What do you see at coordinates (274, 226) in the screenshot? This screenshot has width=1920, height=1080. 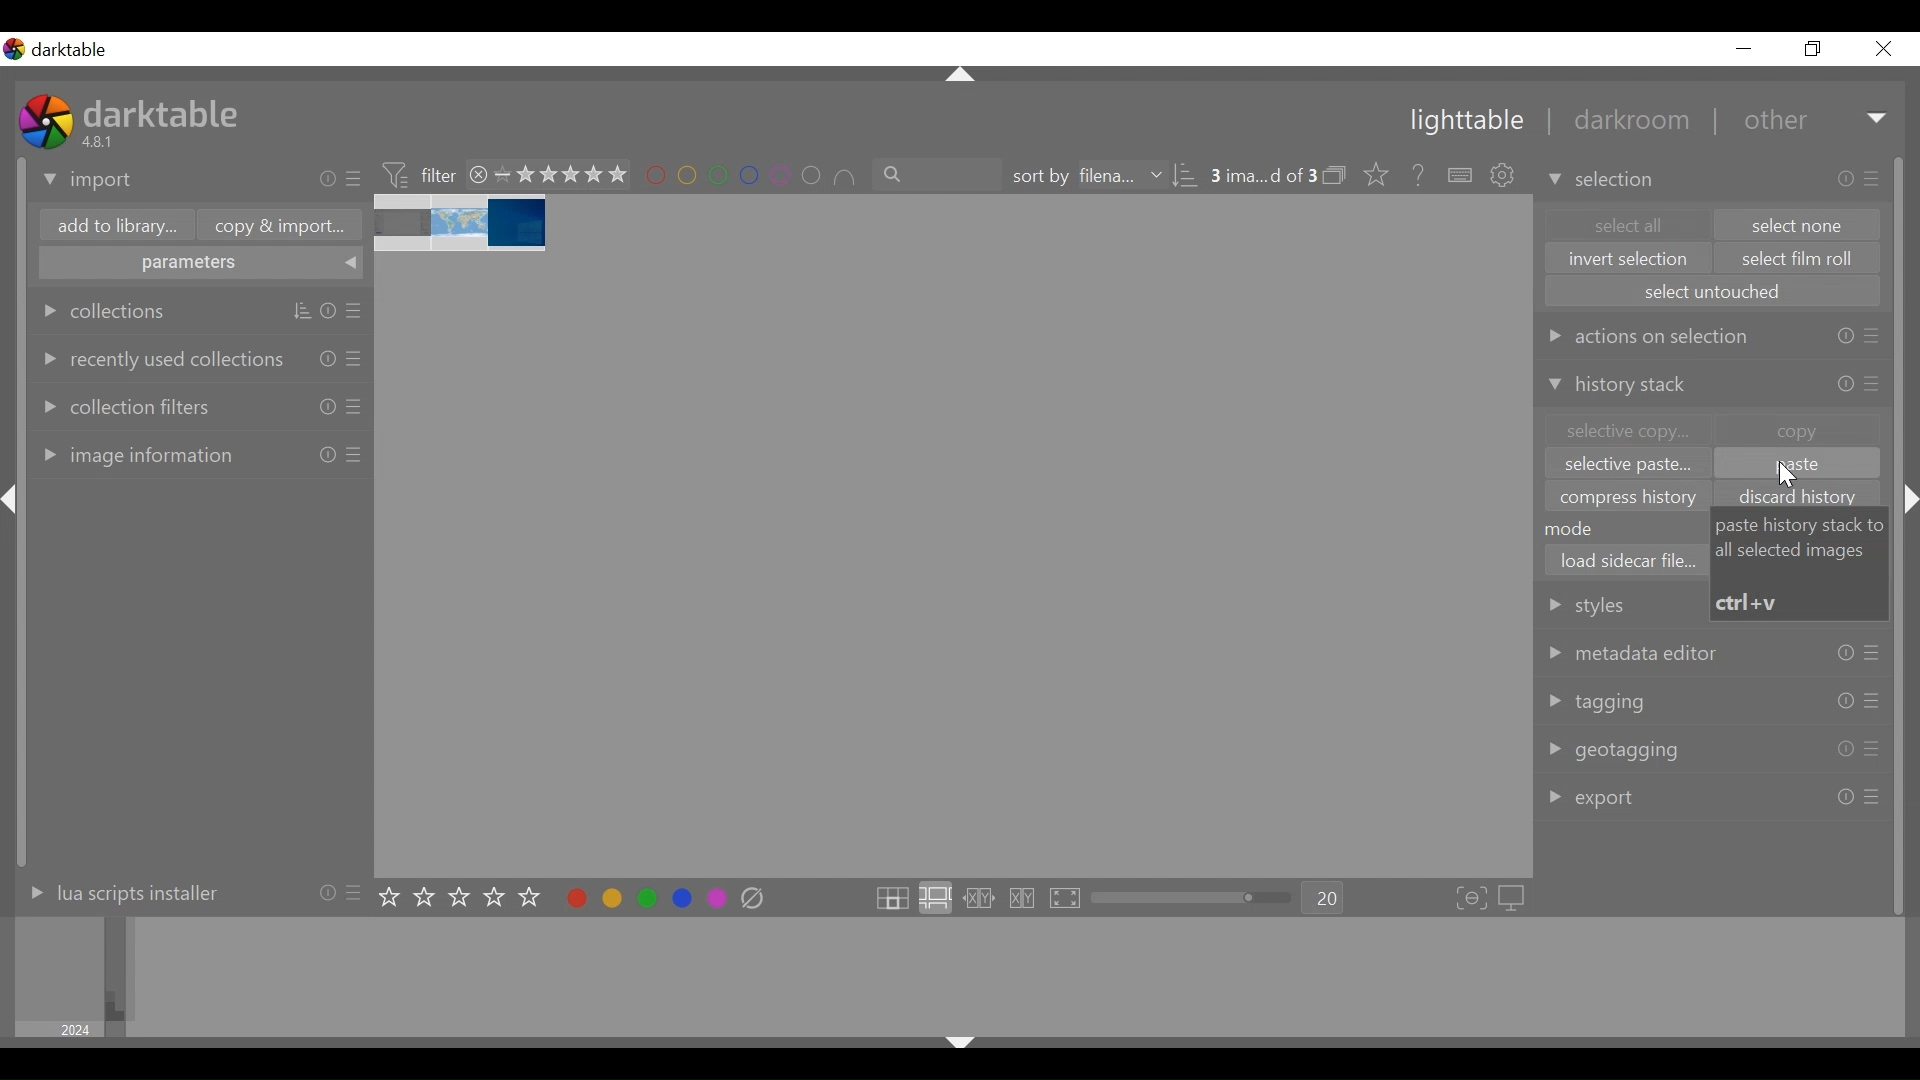 I see `copy & import` at bounding box center [274, 226].